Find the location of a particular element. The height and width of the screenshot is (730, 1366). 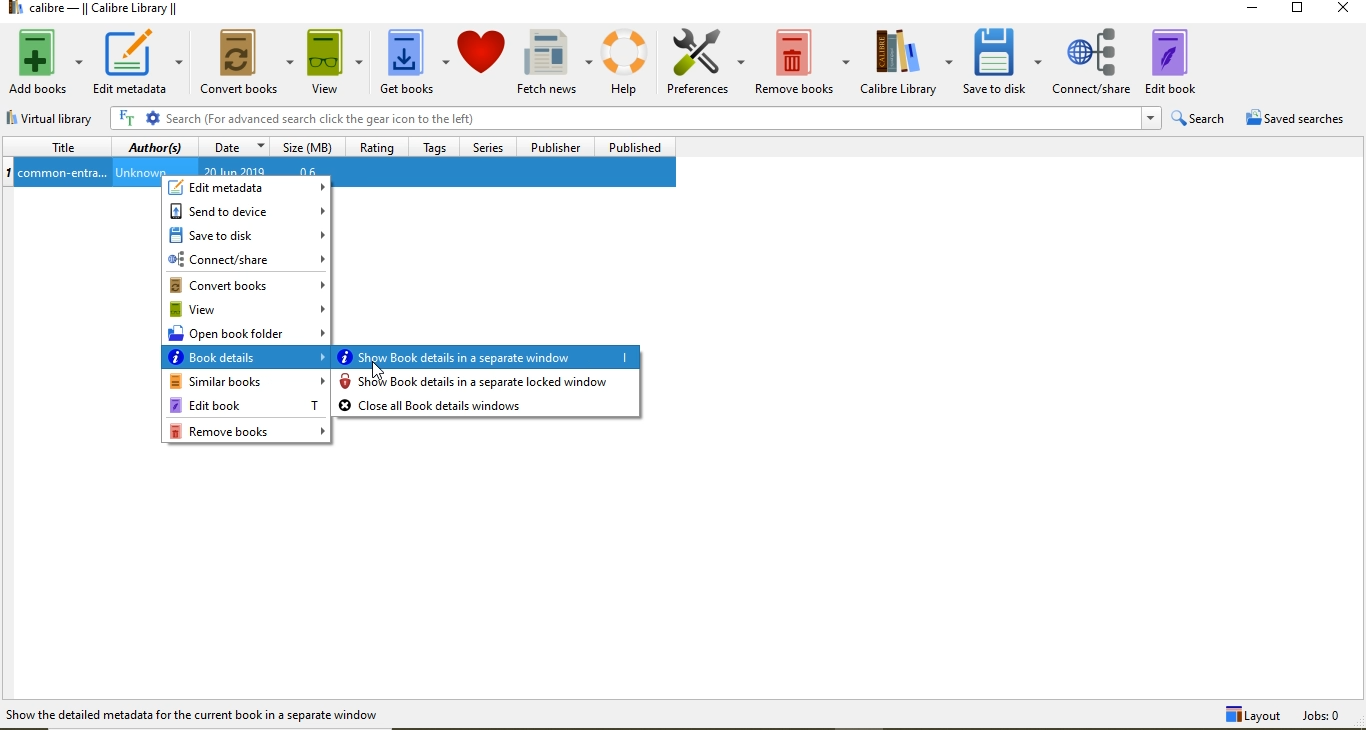

virtual library is located at coordinates (58, 119).